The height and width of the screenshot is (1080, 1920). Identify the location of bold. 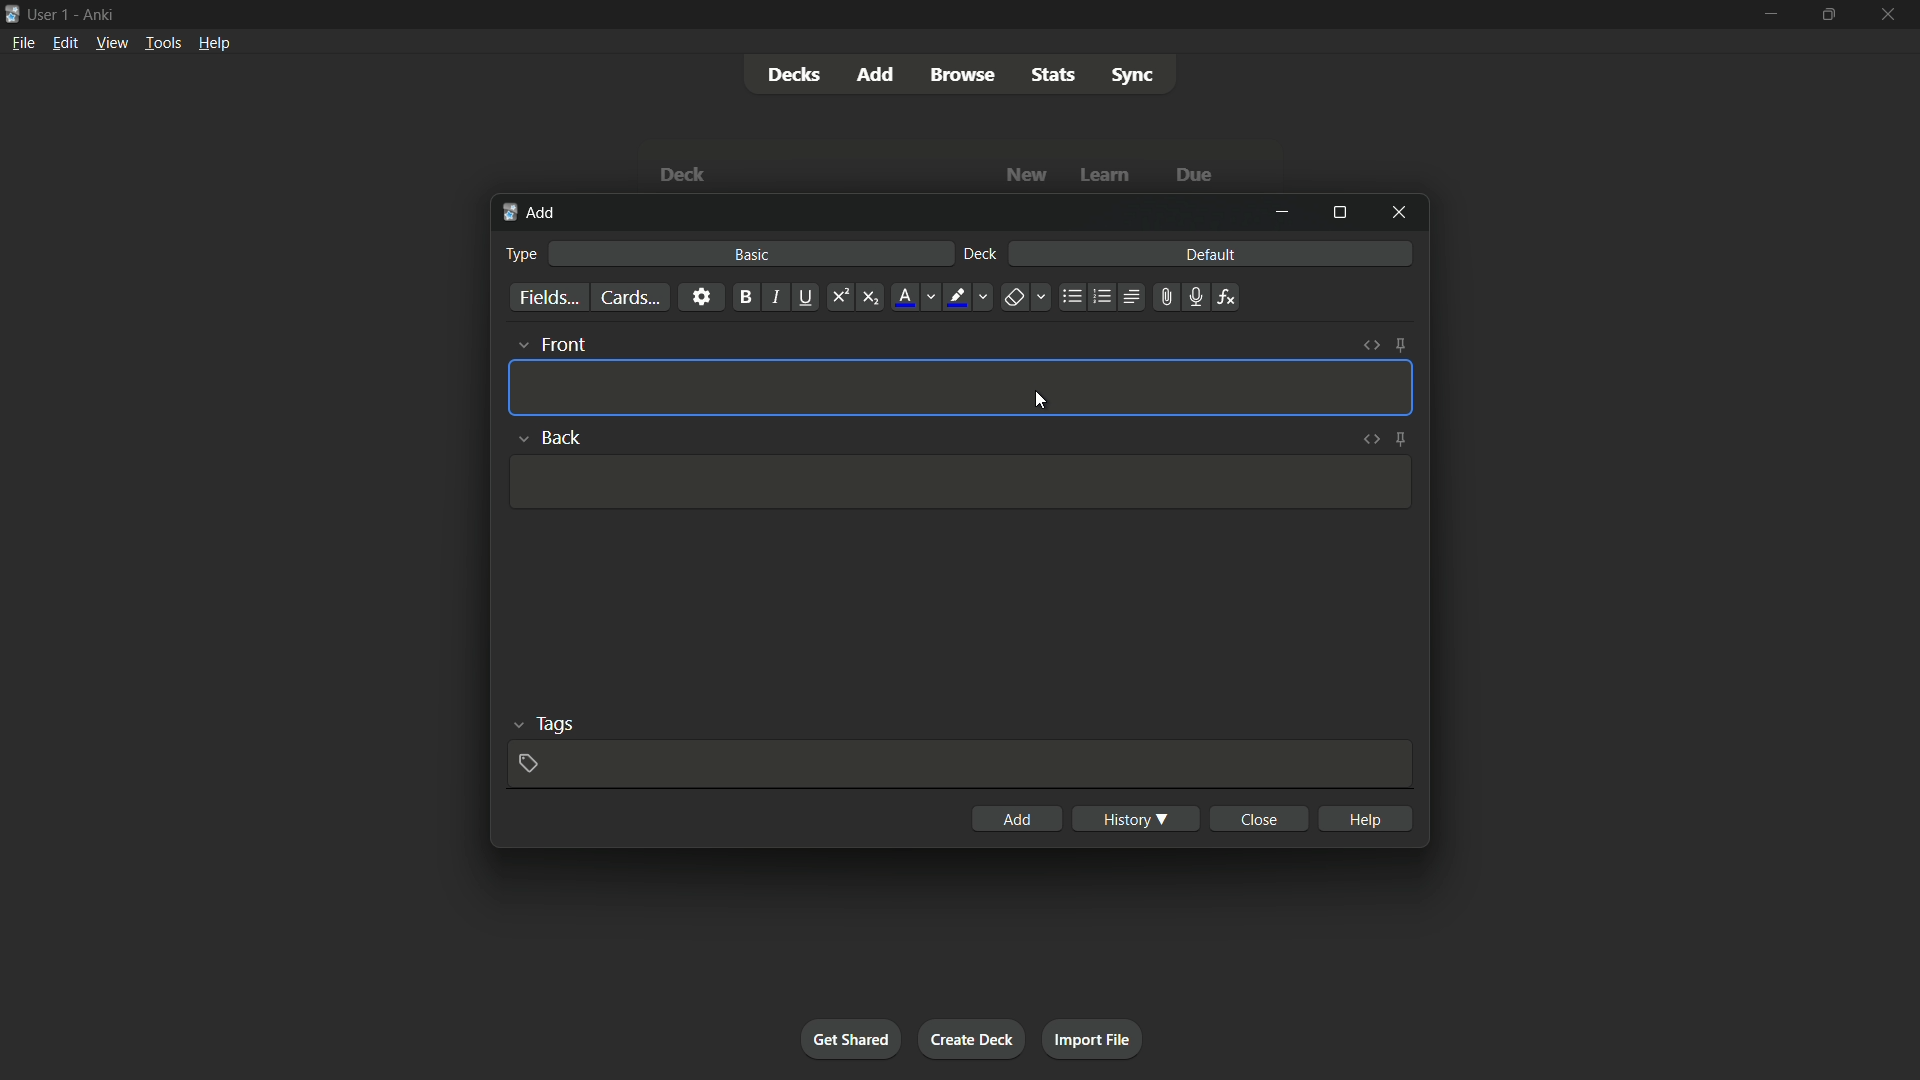
(745, 298).